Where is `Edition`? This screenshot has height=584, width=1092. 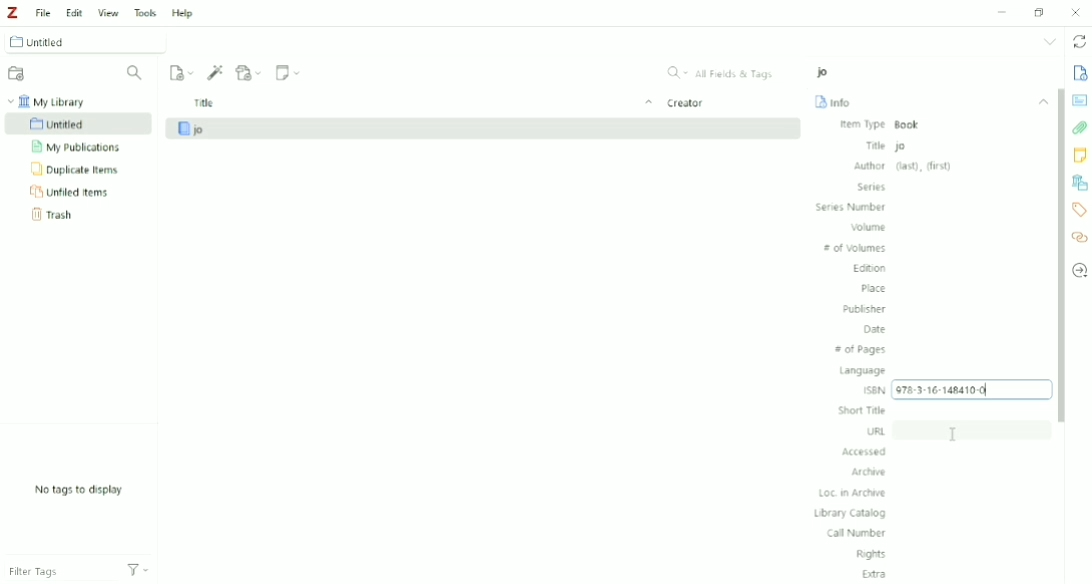
Edition is located at coordinates (869, 269).